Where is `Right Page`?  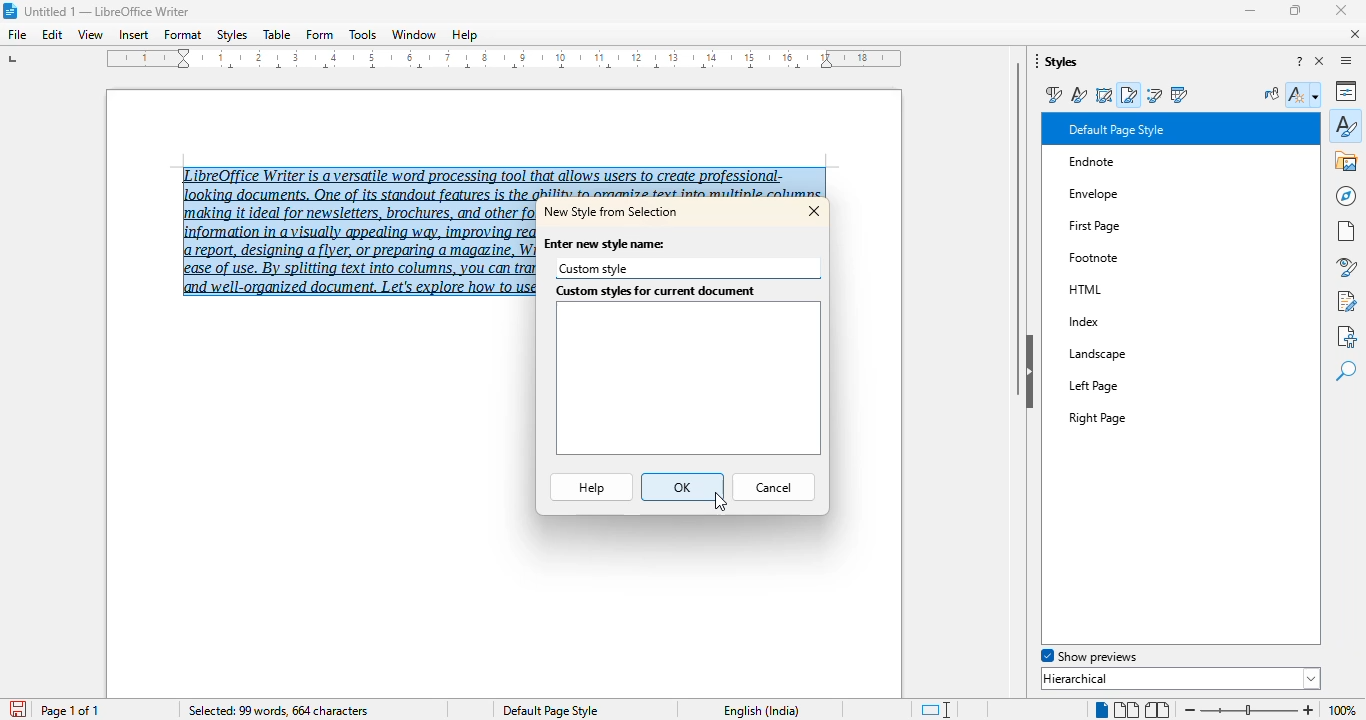
Right Page is located at coordinates (1128, 413).